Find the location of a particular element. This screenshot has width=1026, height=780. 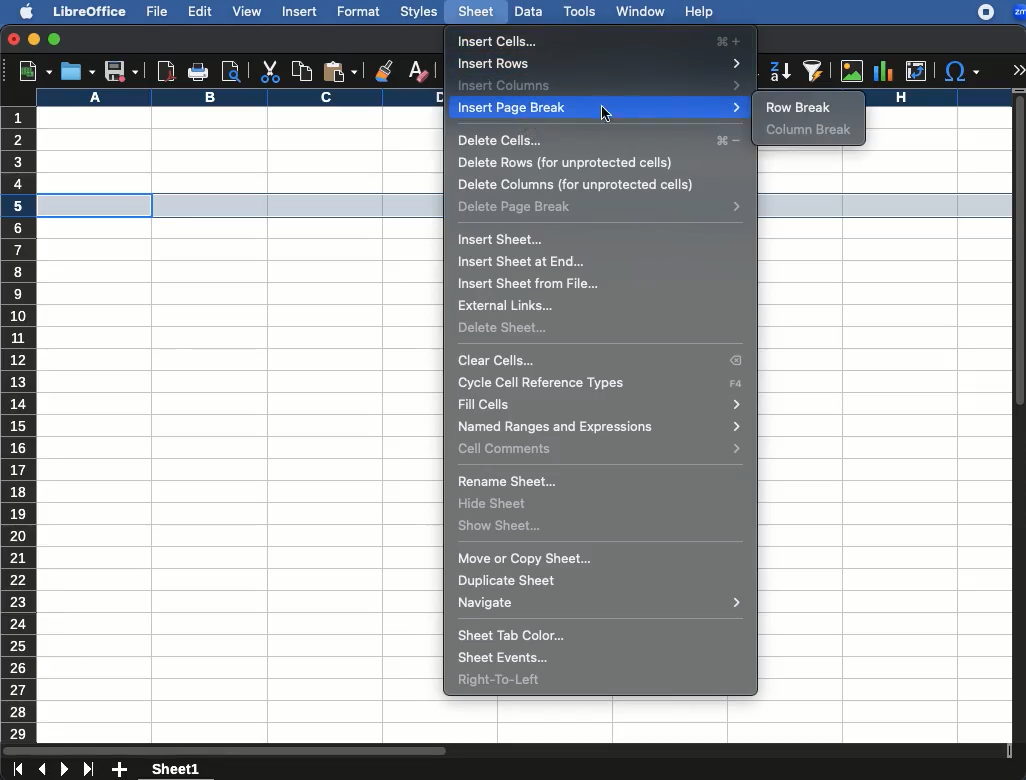

styles is located at coordinates (420, 12).